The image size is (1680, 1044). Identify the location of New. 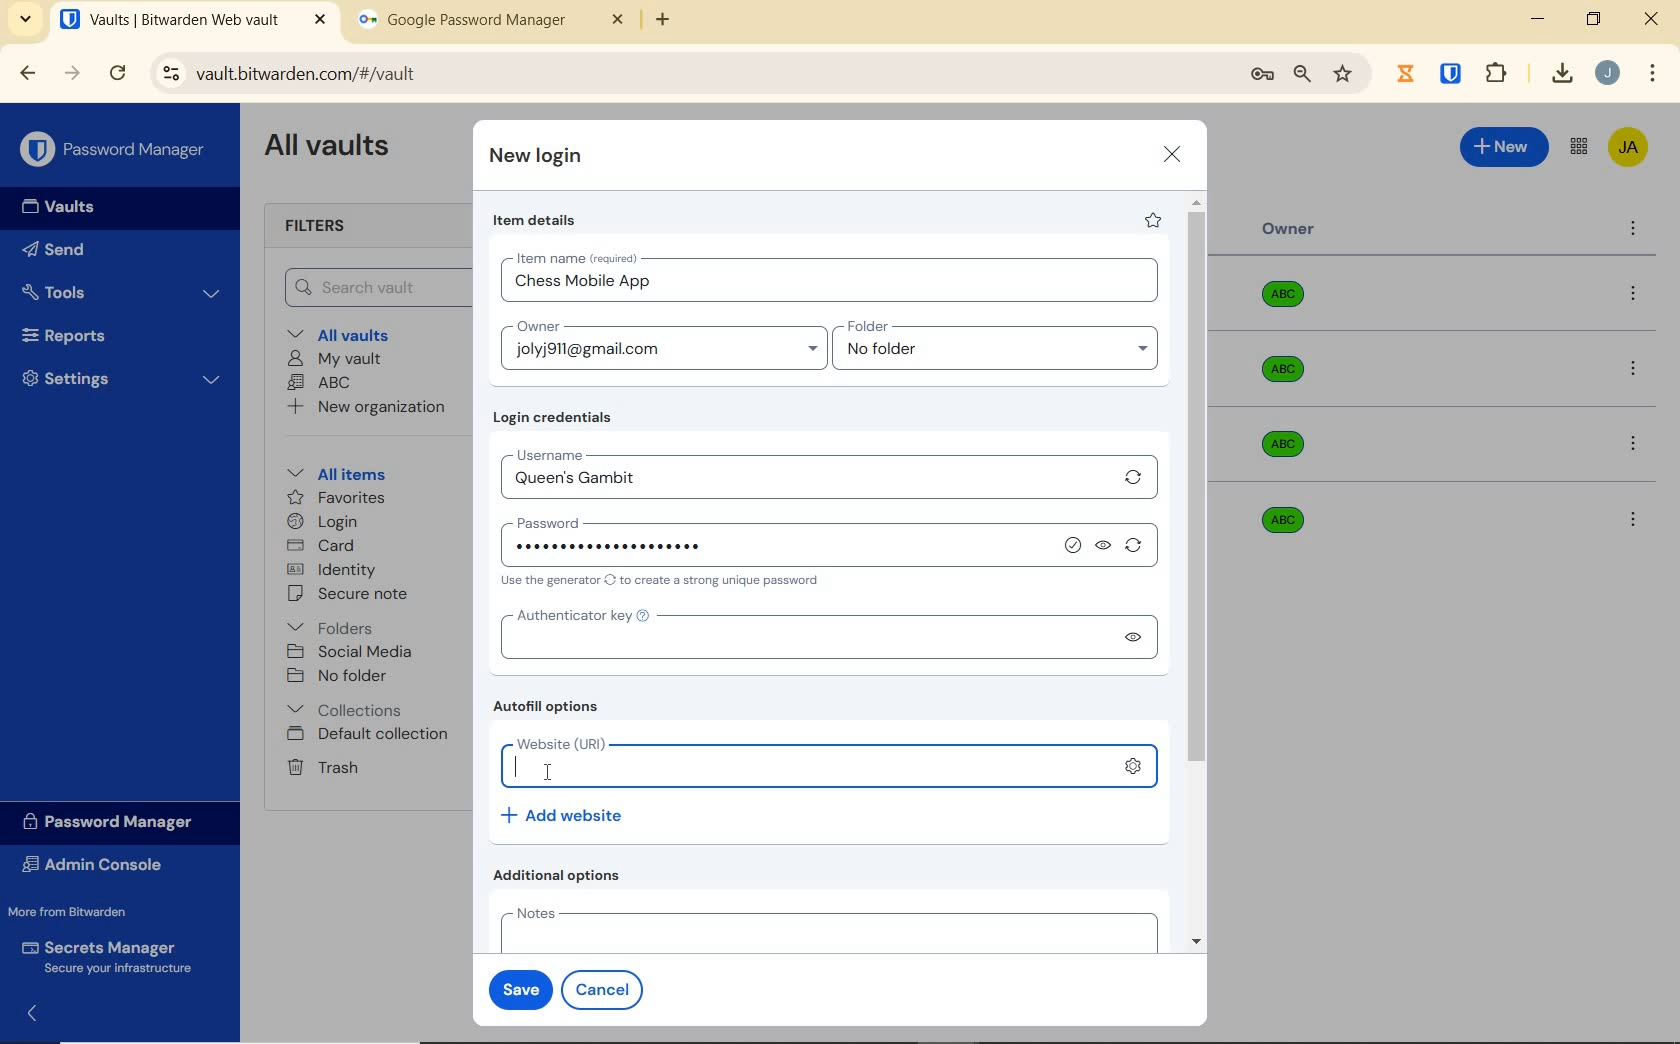
(1505, 144).